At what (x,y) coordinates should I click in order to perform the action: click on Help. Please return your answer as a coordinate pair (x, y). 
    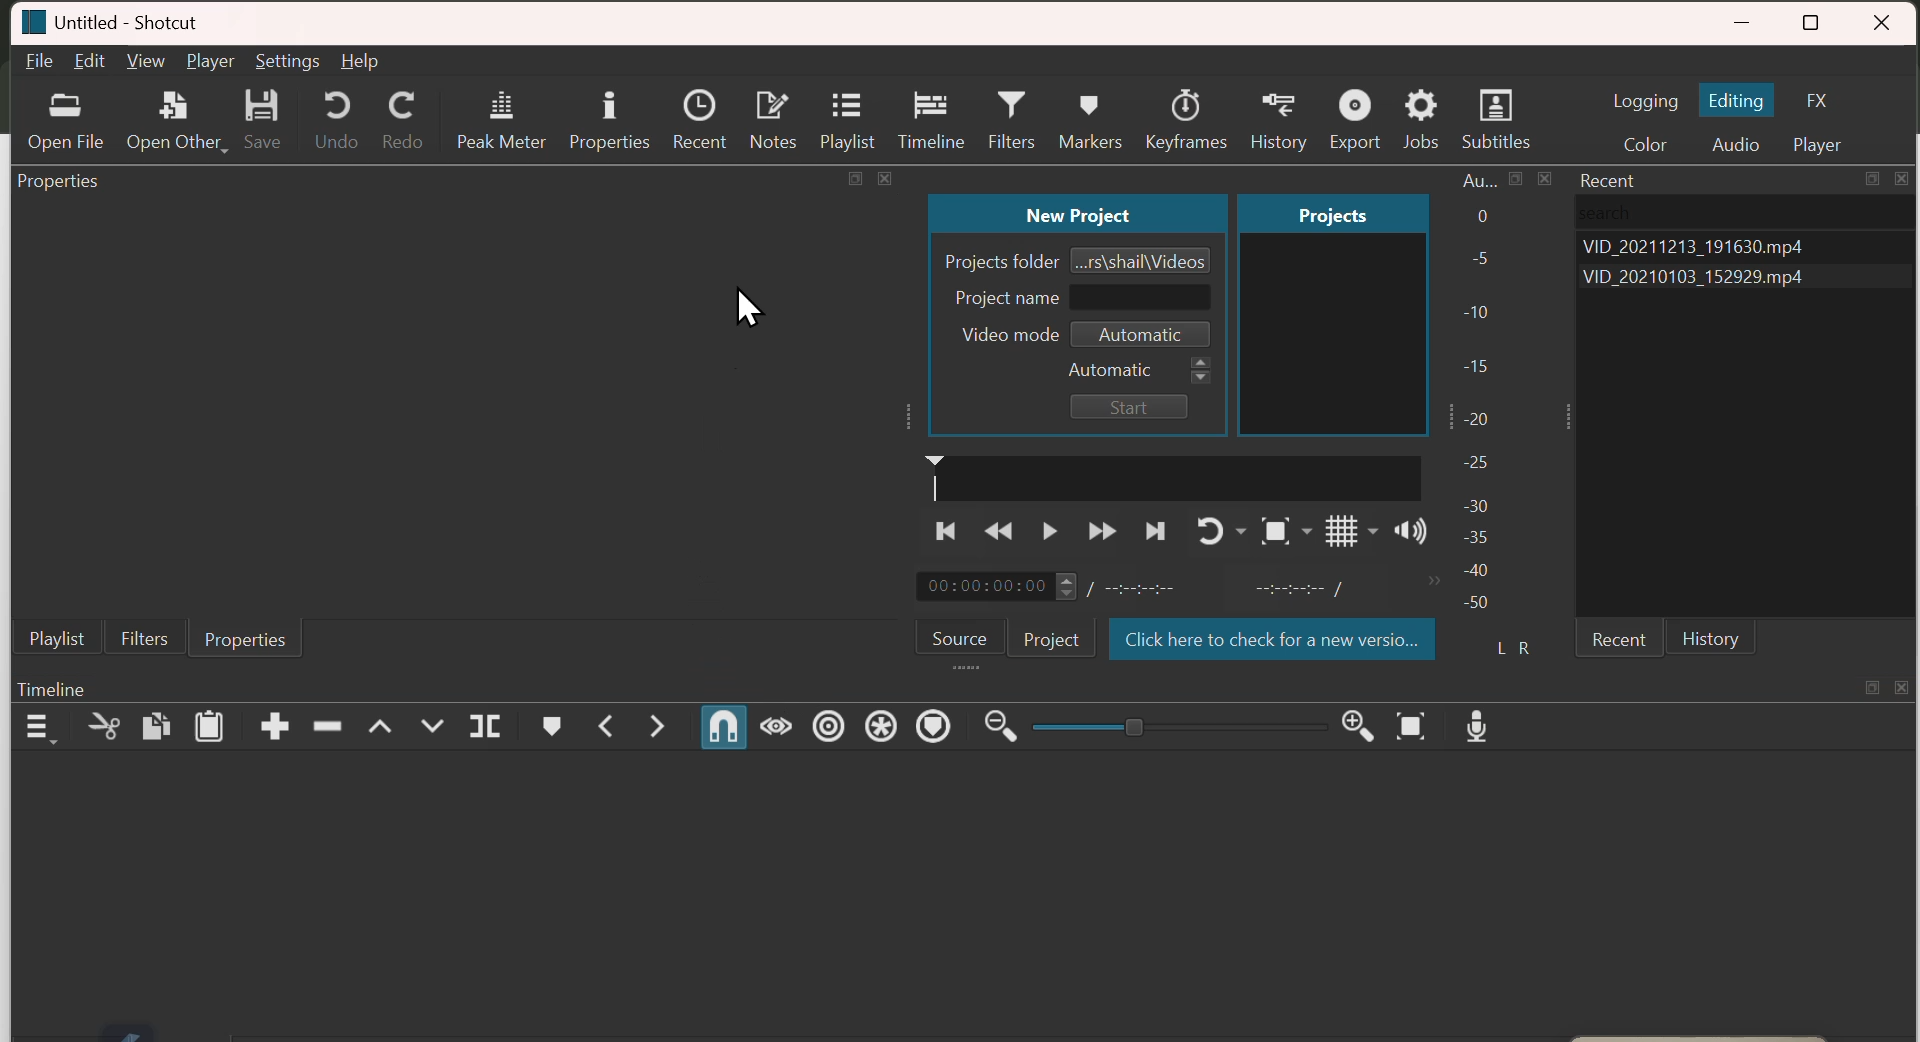
    Looking at the image, I should click on (359, 61).